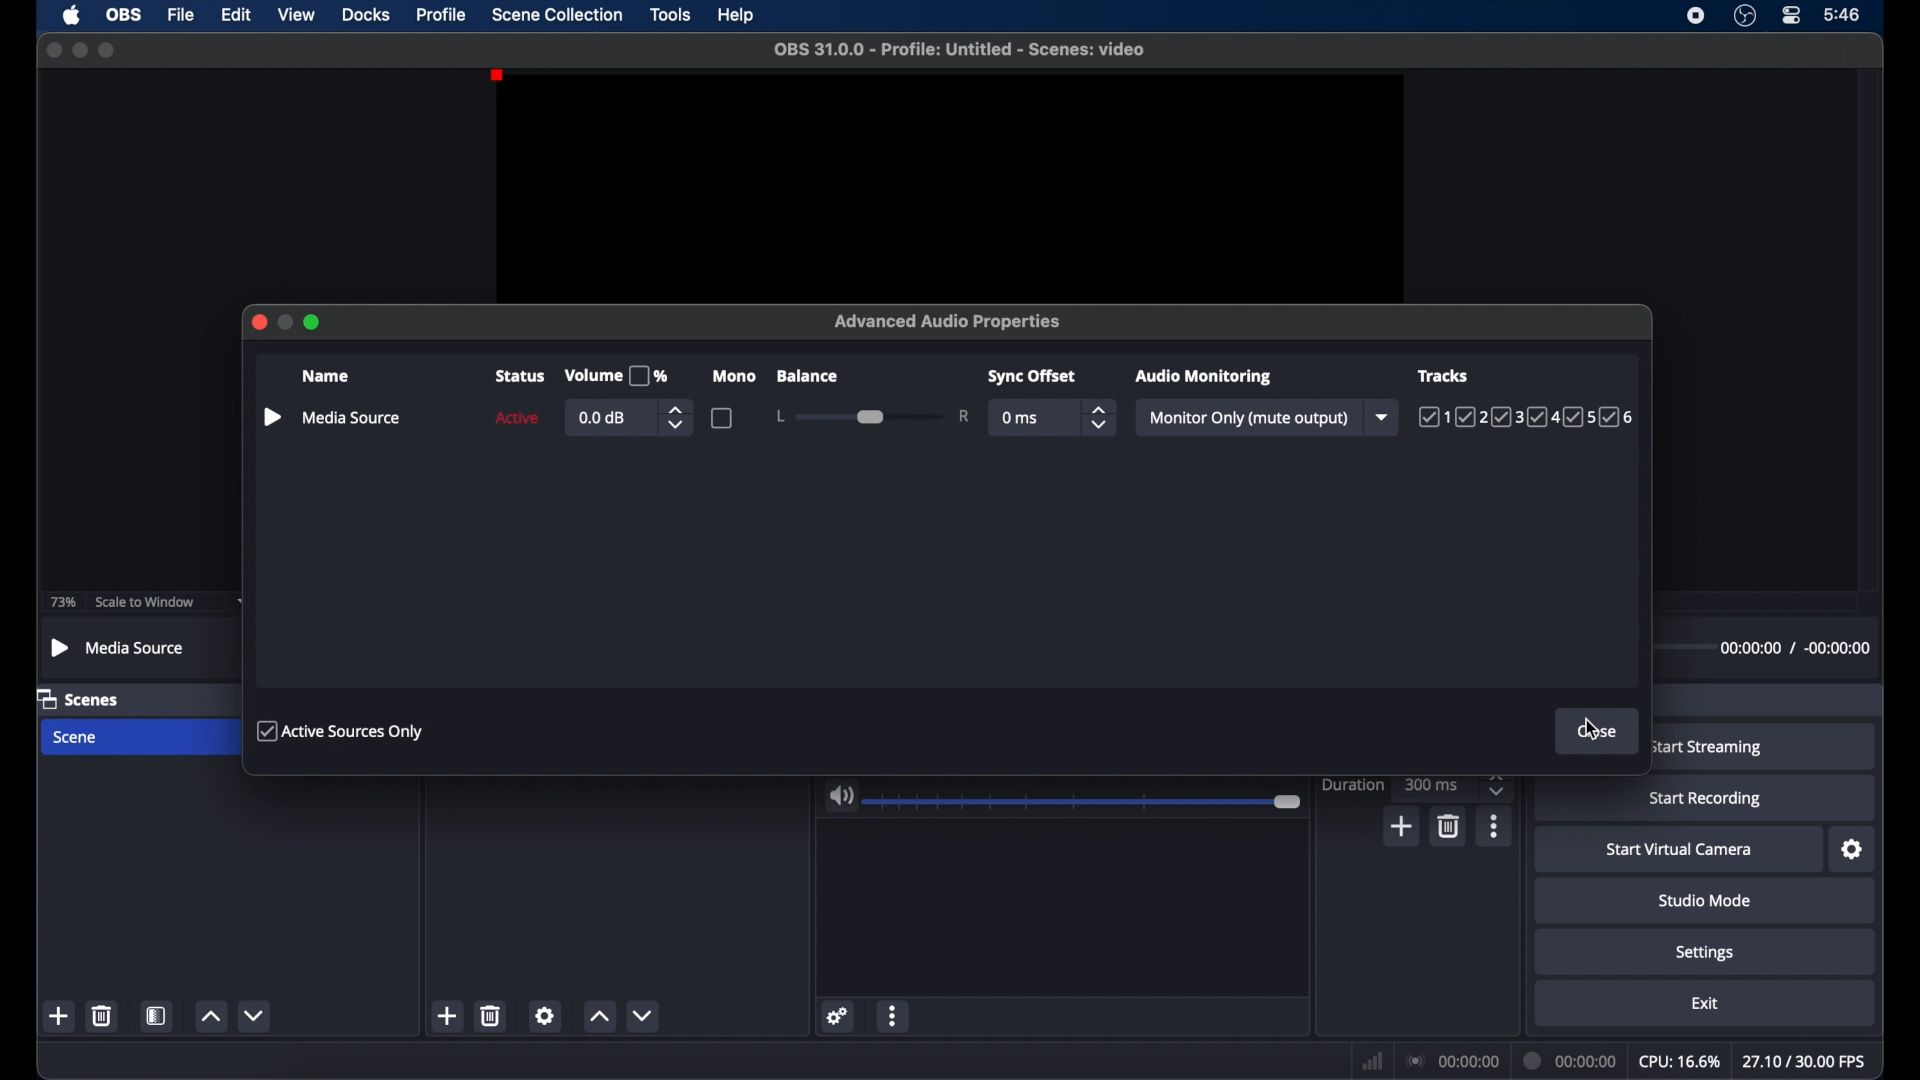  I want to click on audio monitoring, so click(1201, 376).